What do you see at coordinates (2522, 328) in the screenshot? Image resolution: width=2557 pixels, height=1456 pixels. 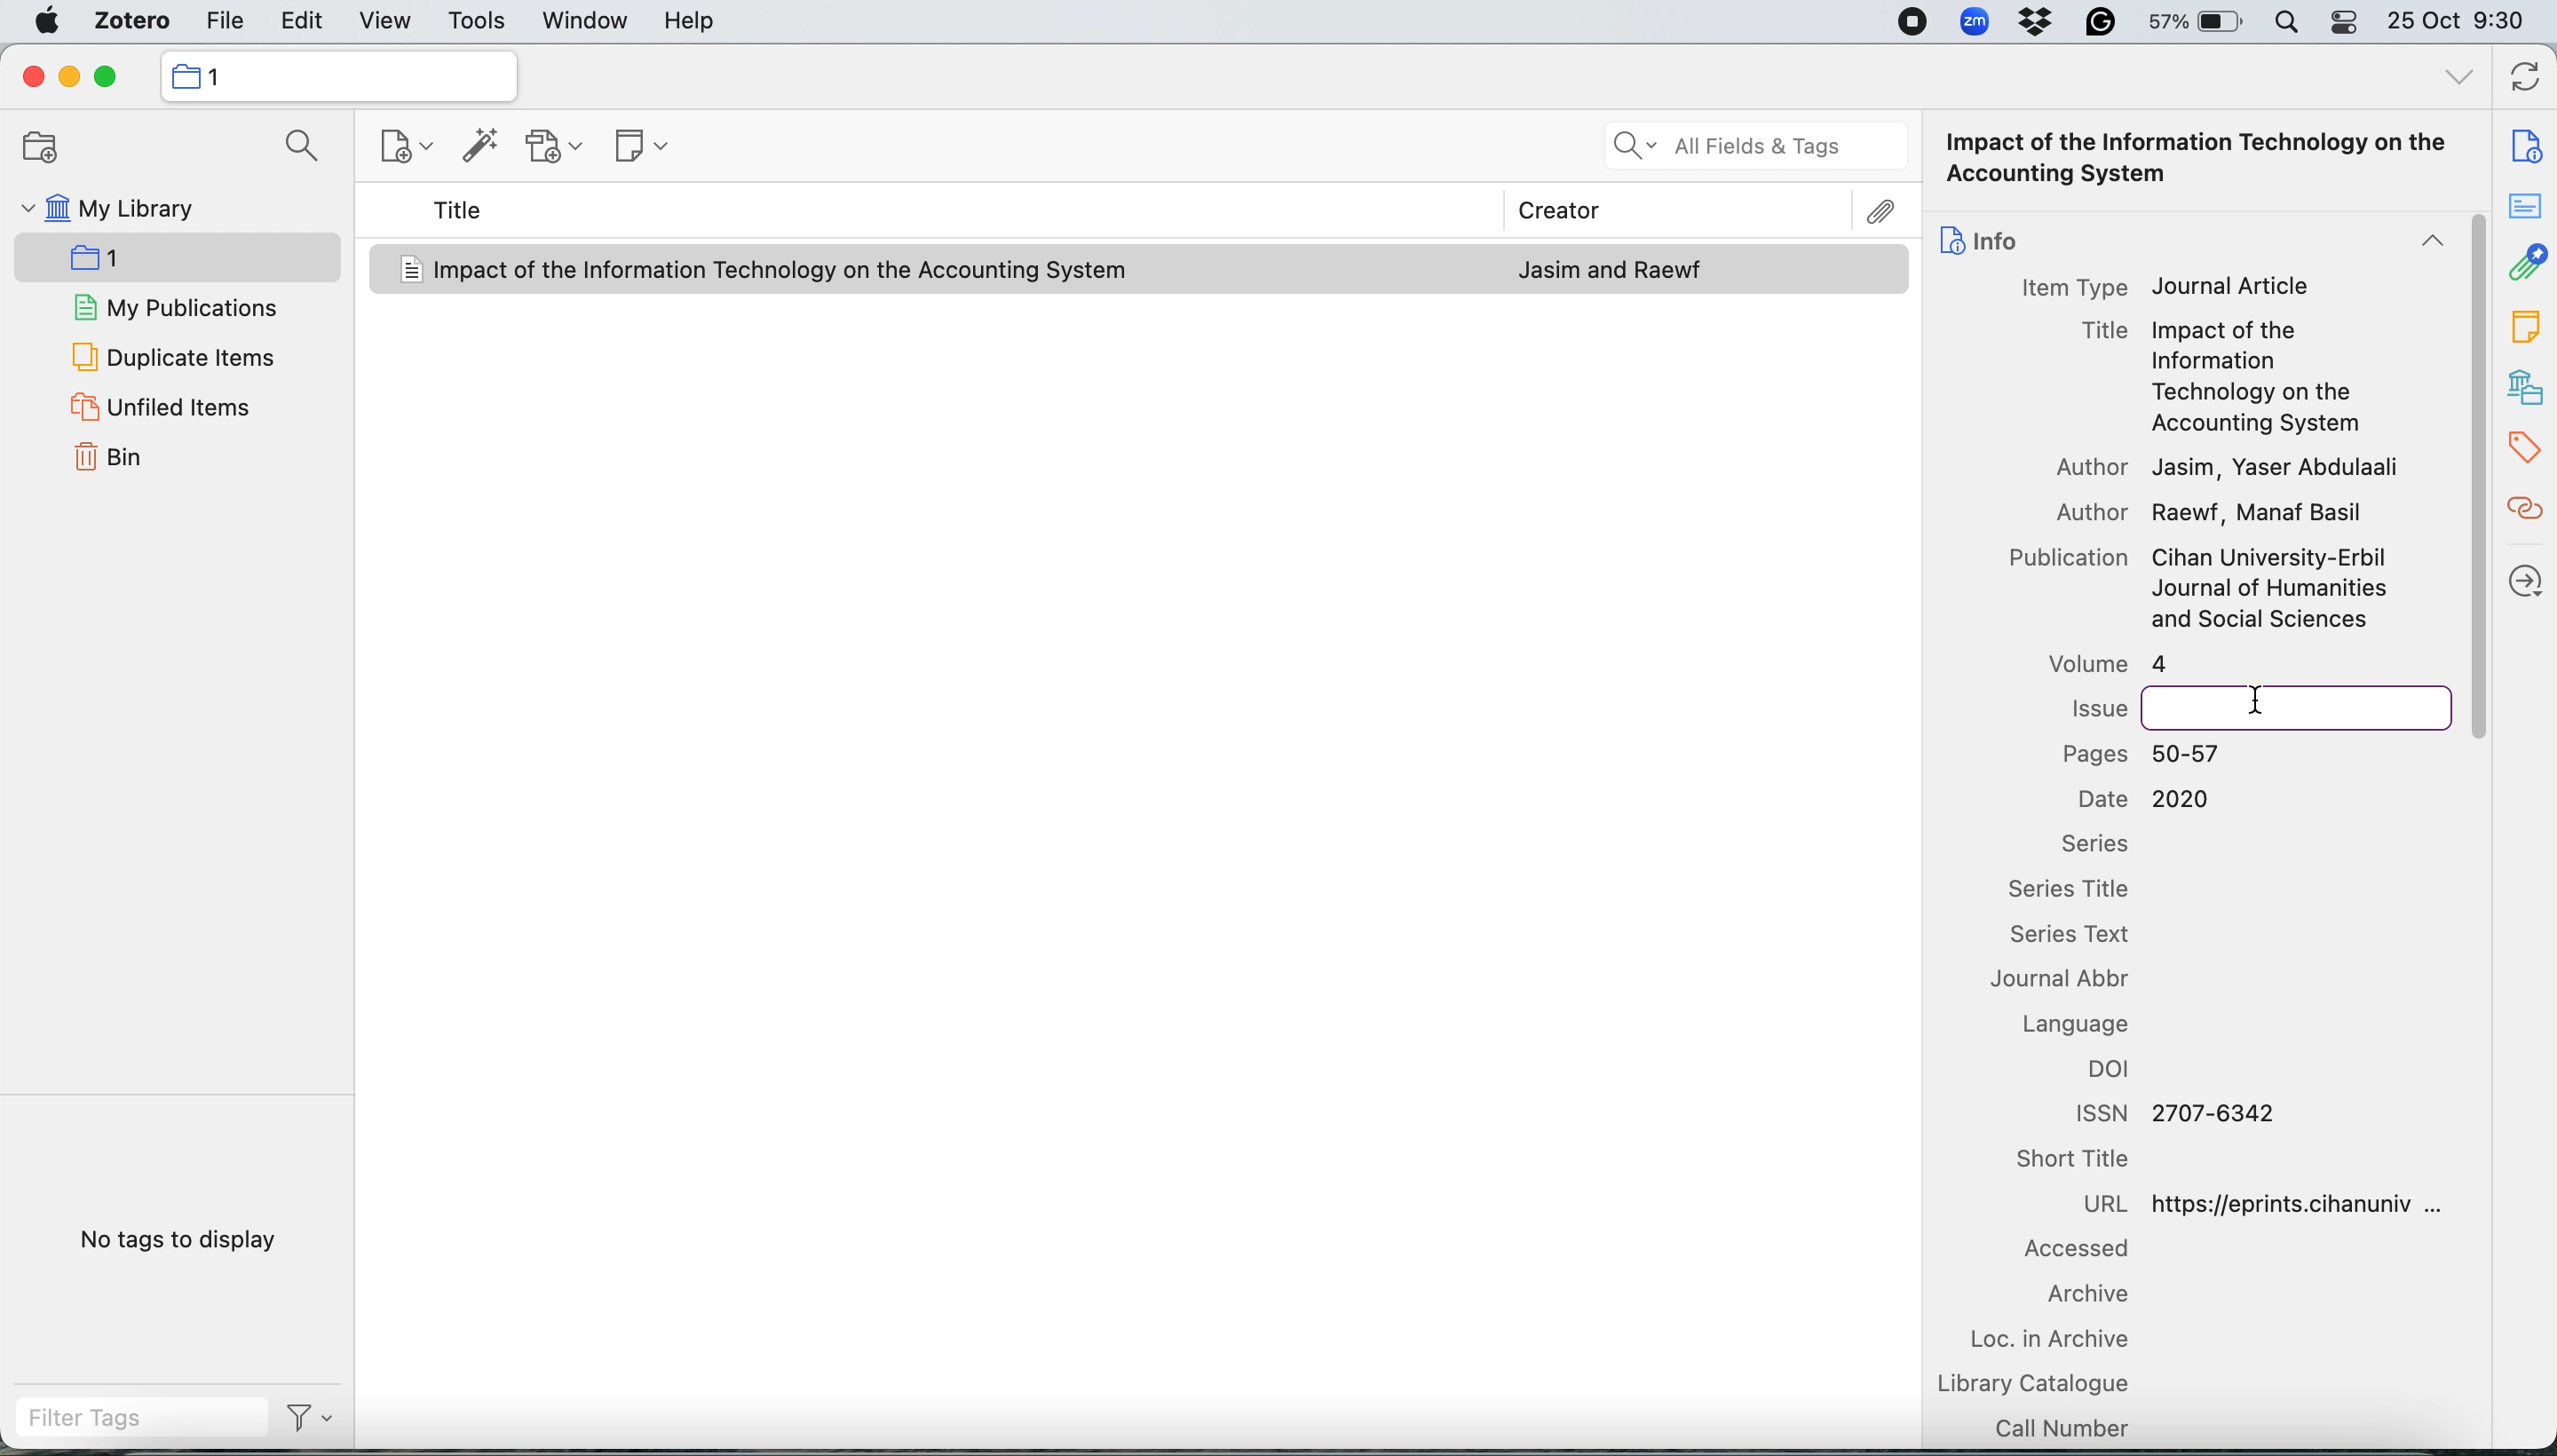 I see `tags` at bounding box center [2522, 328].